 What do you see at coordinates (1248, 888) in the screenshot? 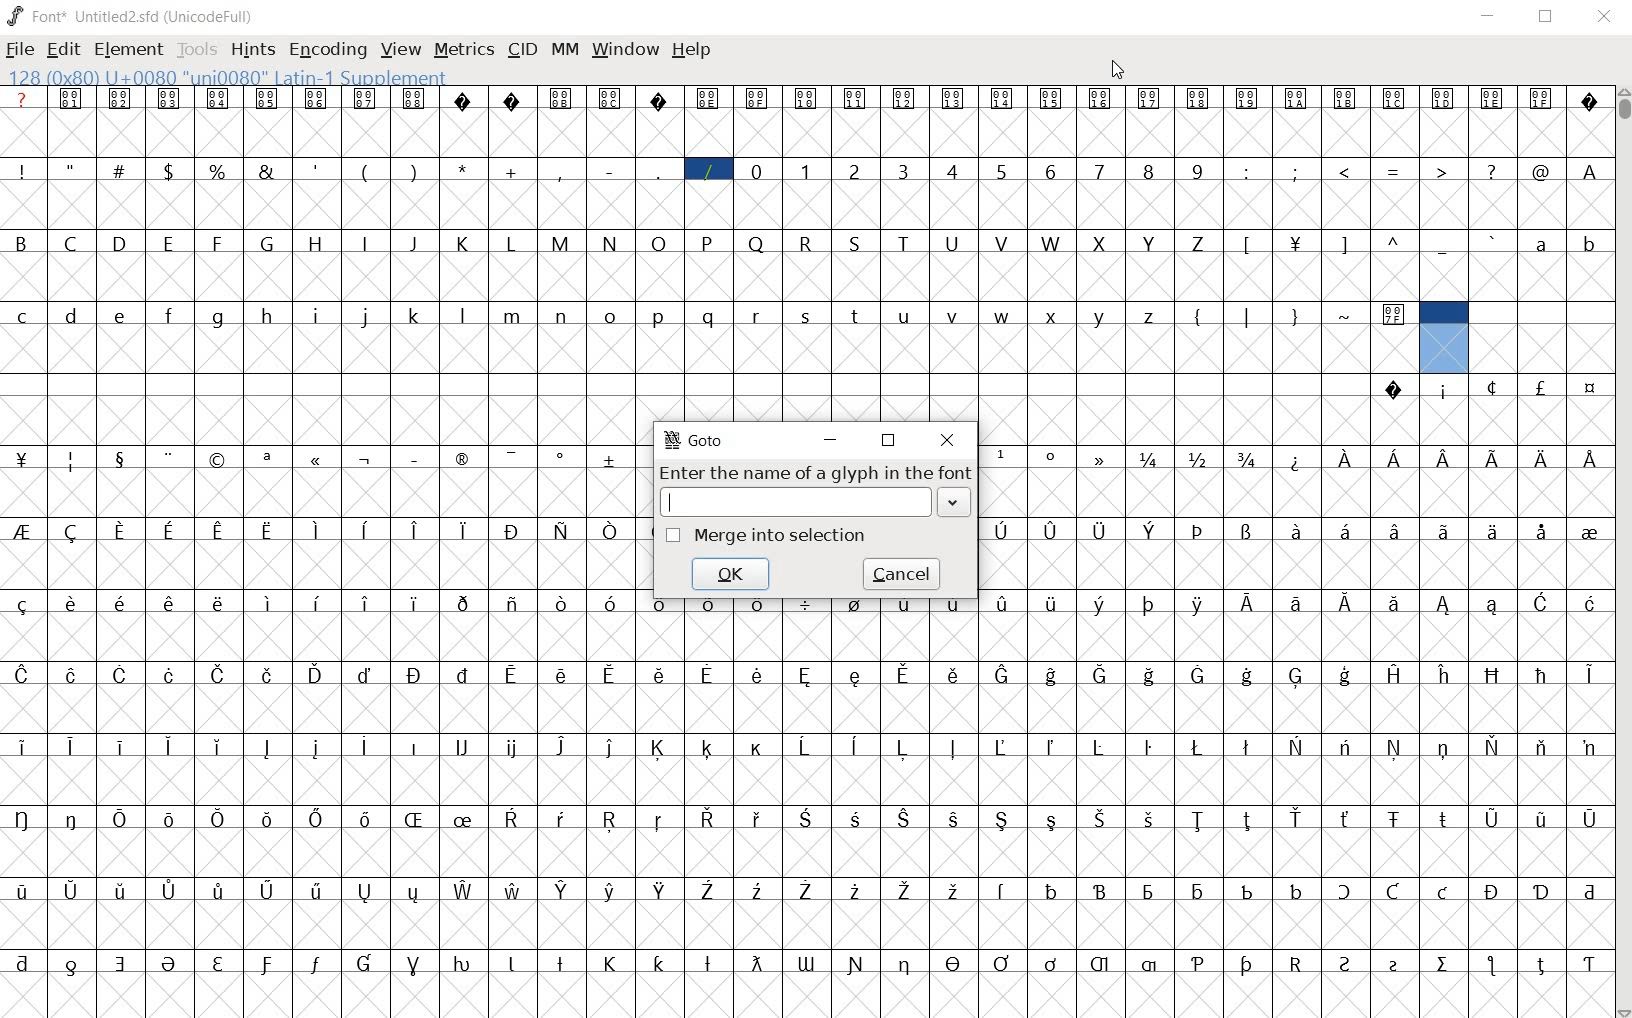
I see `Symbol` at bounding box center [1248, 888].